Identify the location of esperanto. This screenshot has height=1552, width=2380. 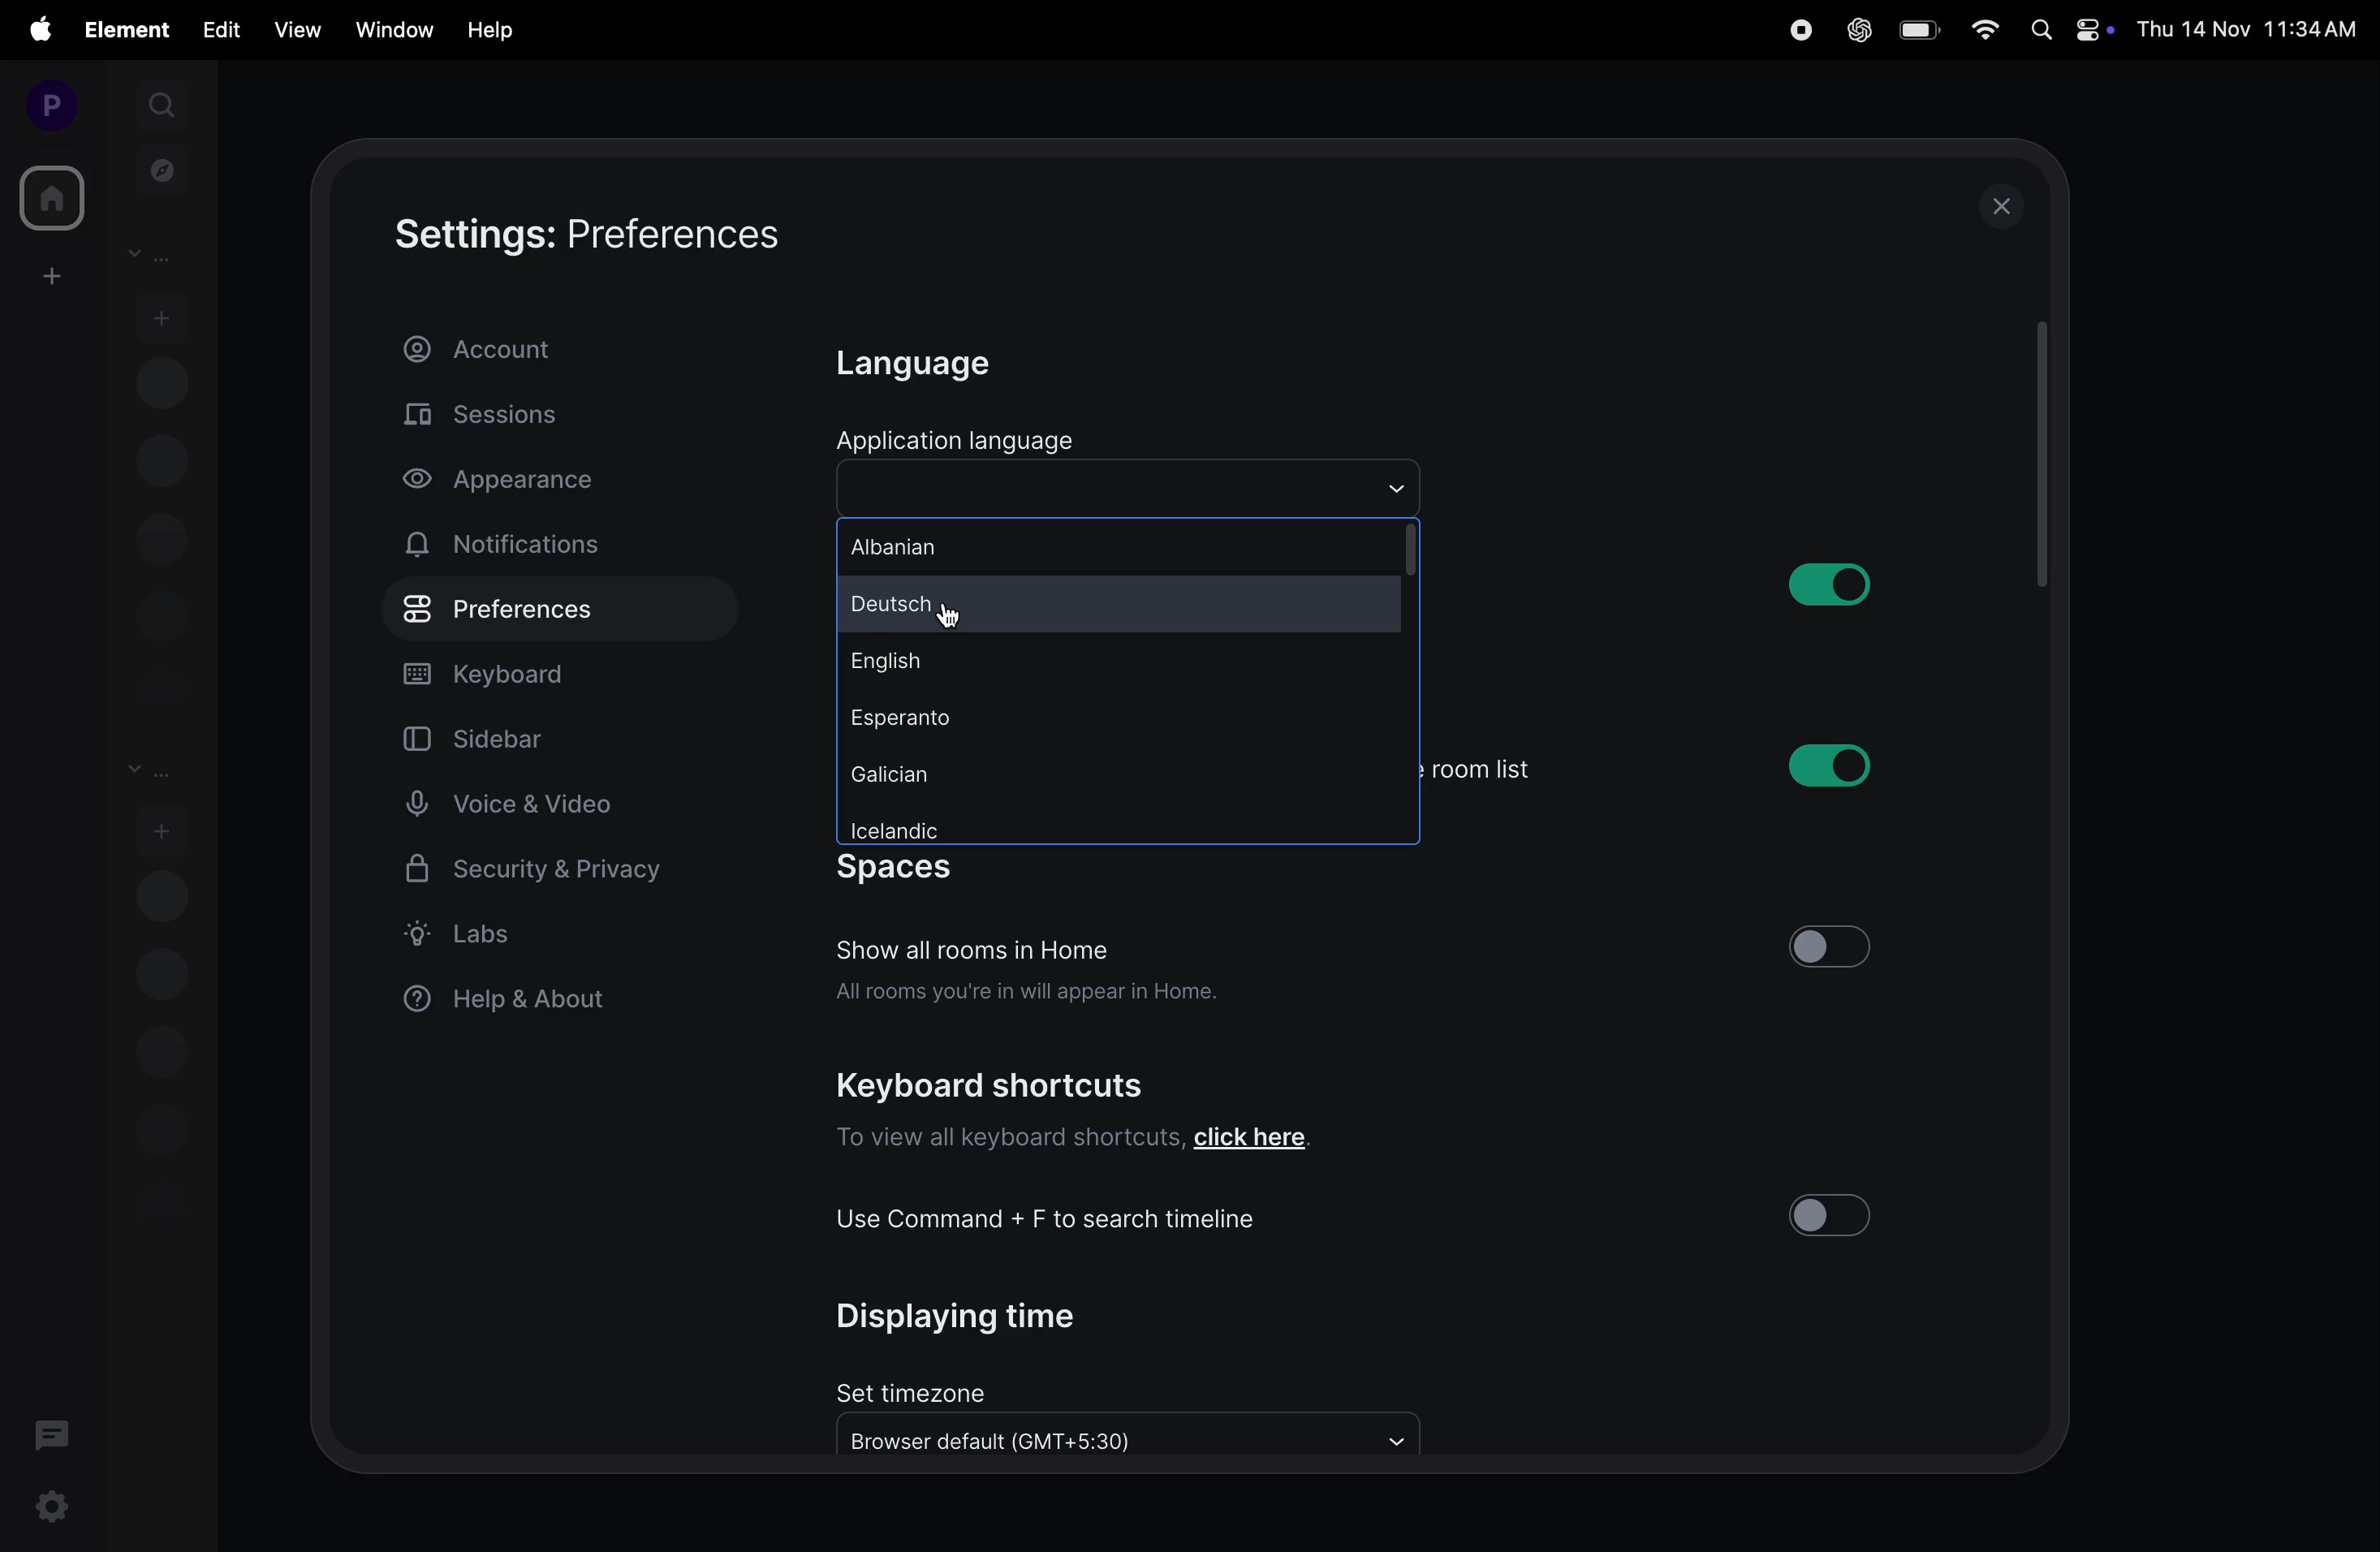
(1127, 718).